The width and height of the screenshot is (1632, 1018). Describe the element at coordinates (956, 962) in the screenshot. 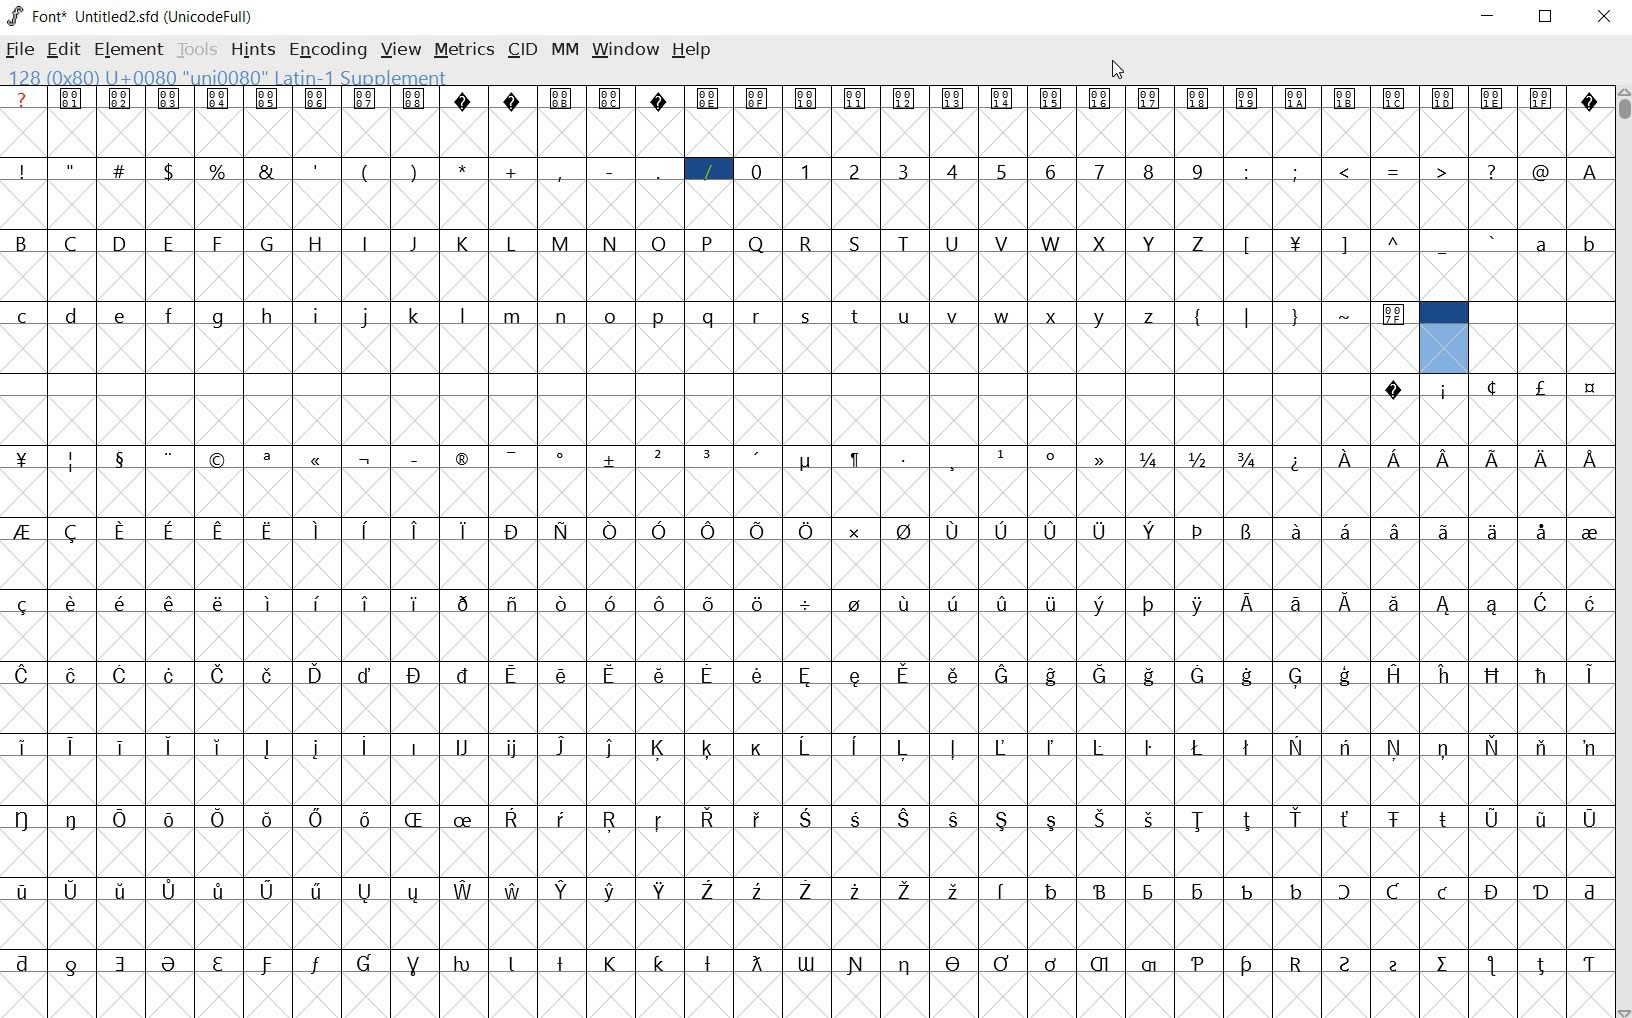

I see `Symbol` at that location.